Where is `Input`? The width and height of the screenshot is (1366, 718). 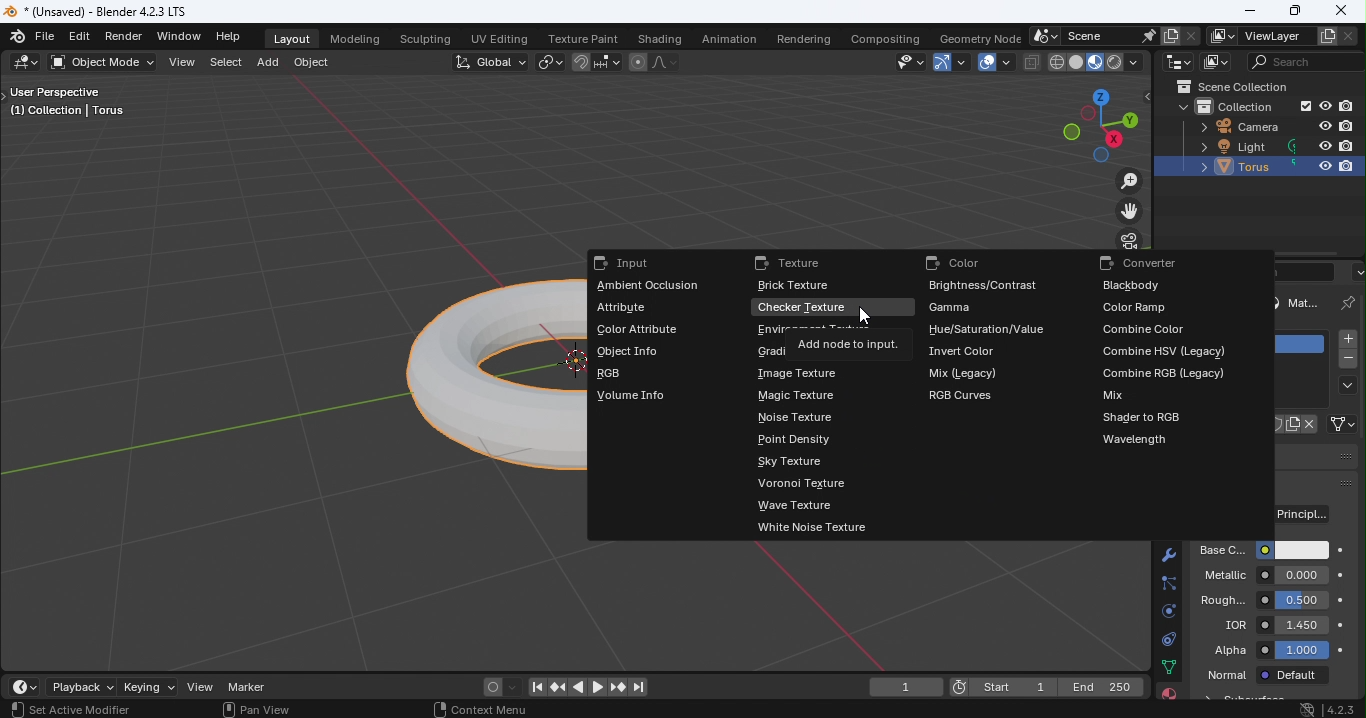
Input is located at coordinates (624, 262).